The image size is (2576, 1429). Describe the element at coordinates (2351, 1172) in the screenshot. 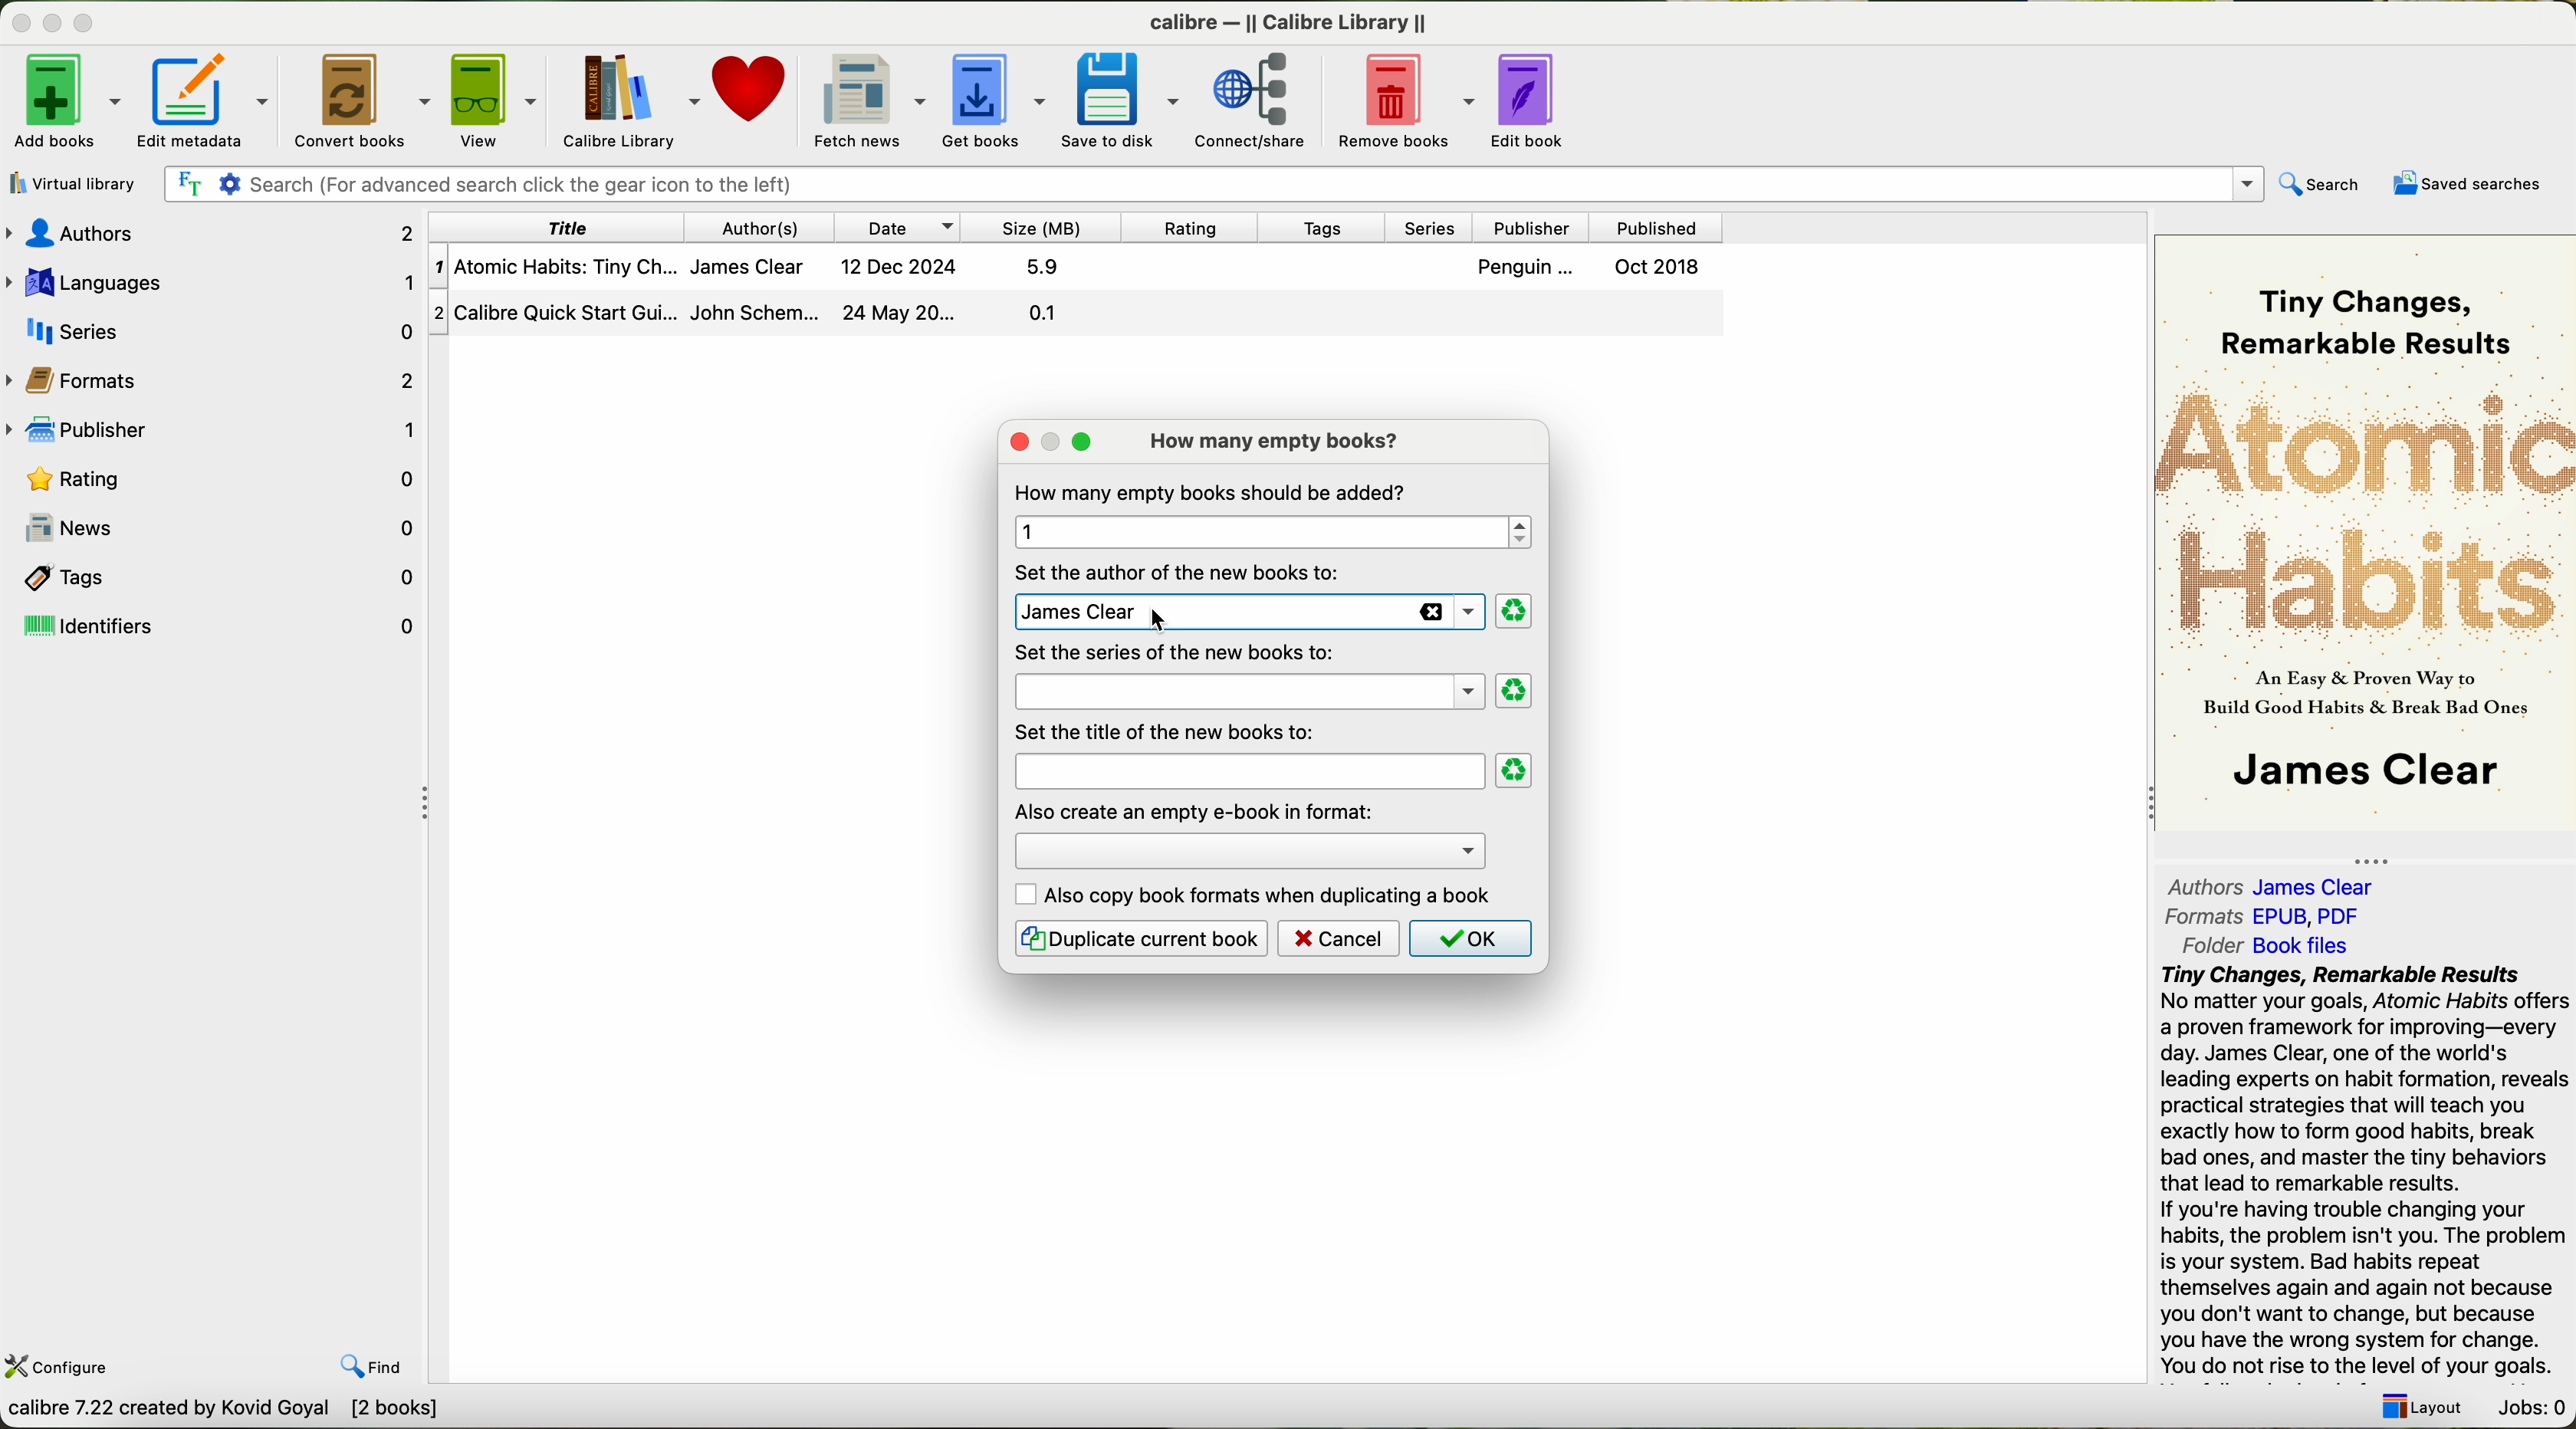

I see `try changes remarkable results no matter your goals ,Atomic Habits offers a proven framework for improvity every day ,James Clear one of the word's leading expert on habit formation reveals practice startegies that will teach you howto form break bad ones and improve tiny beahbviors turn in ramarkable results.you do not rise to the level of your goals.` at that location.